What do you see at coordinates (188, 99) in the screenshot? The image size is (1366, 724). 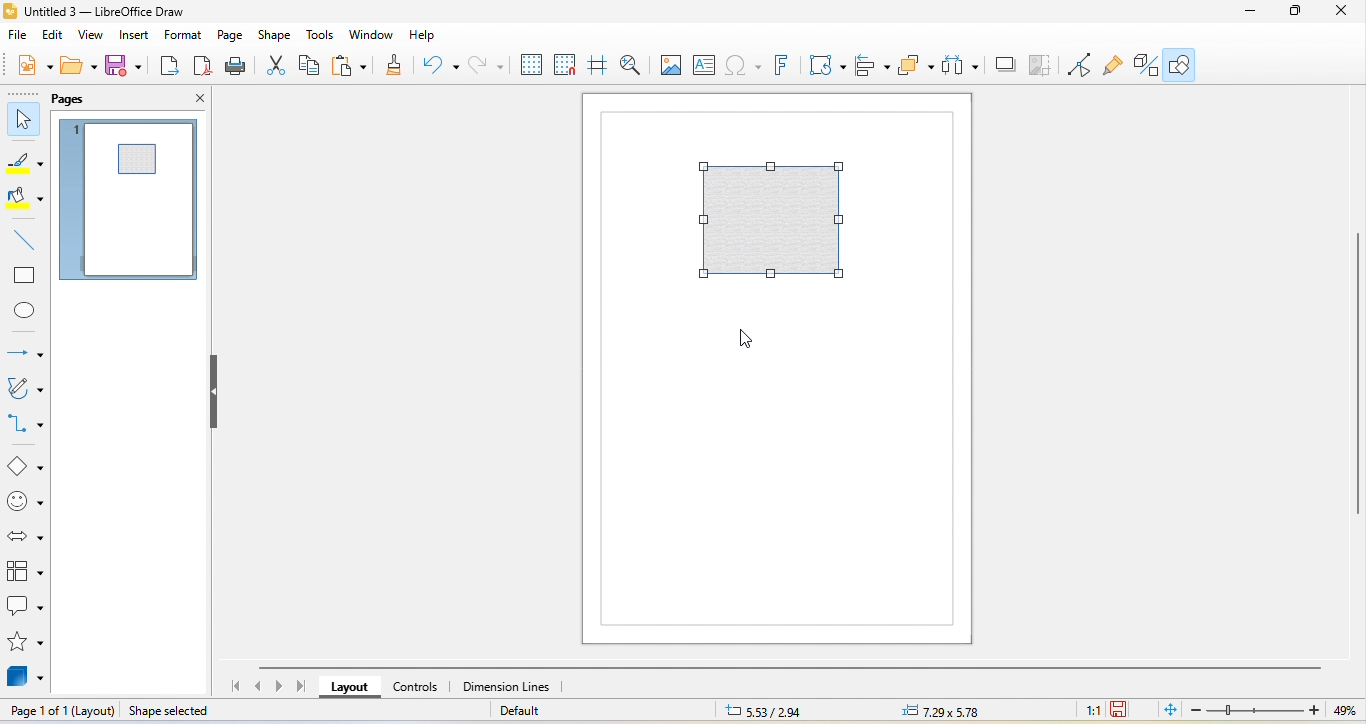 I see `close` at bounding box center [188, 99].